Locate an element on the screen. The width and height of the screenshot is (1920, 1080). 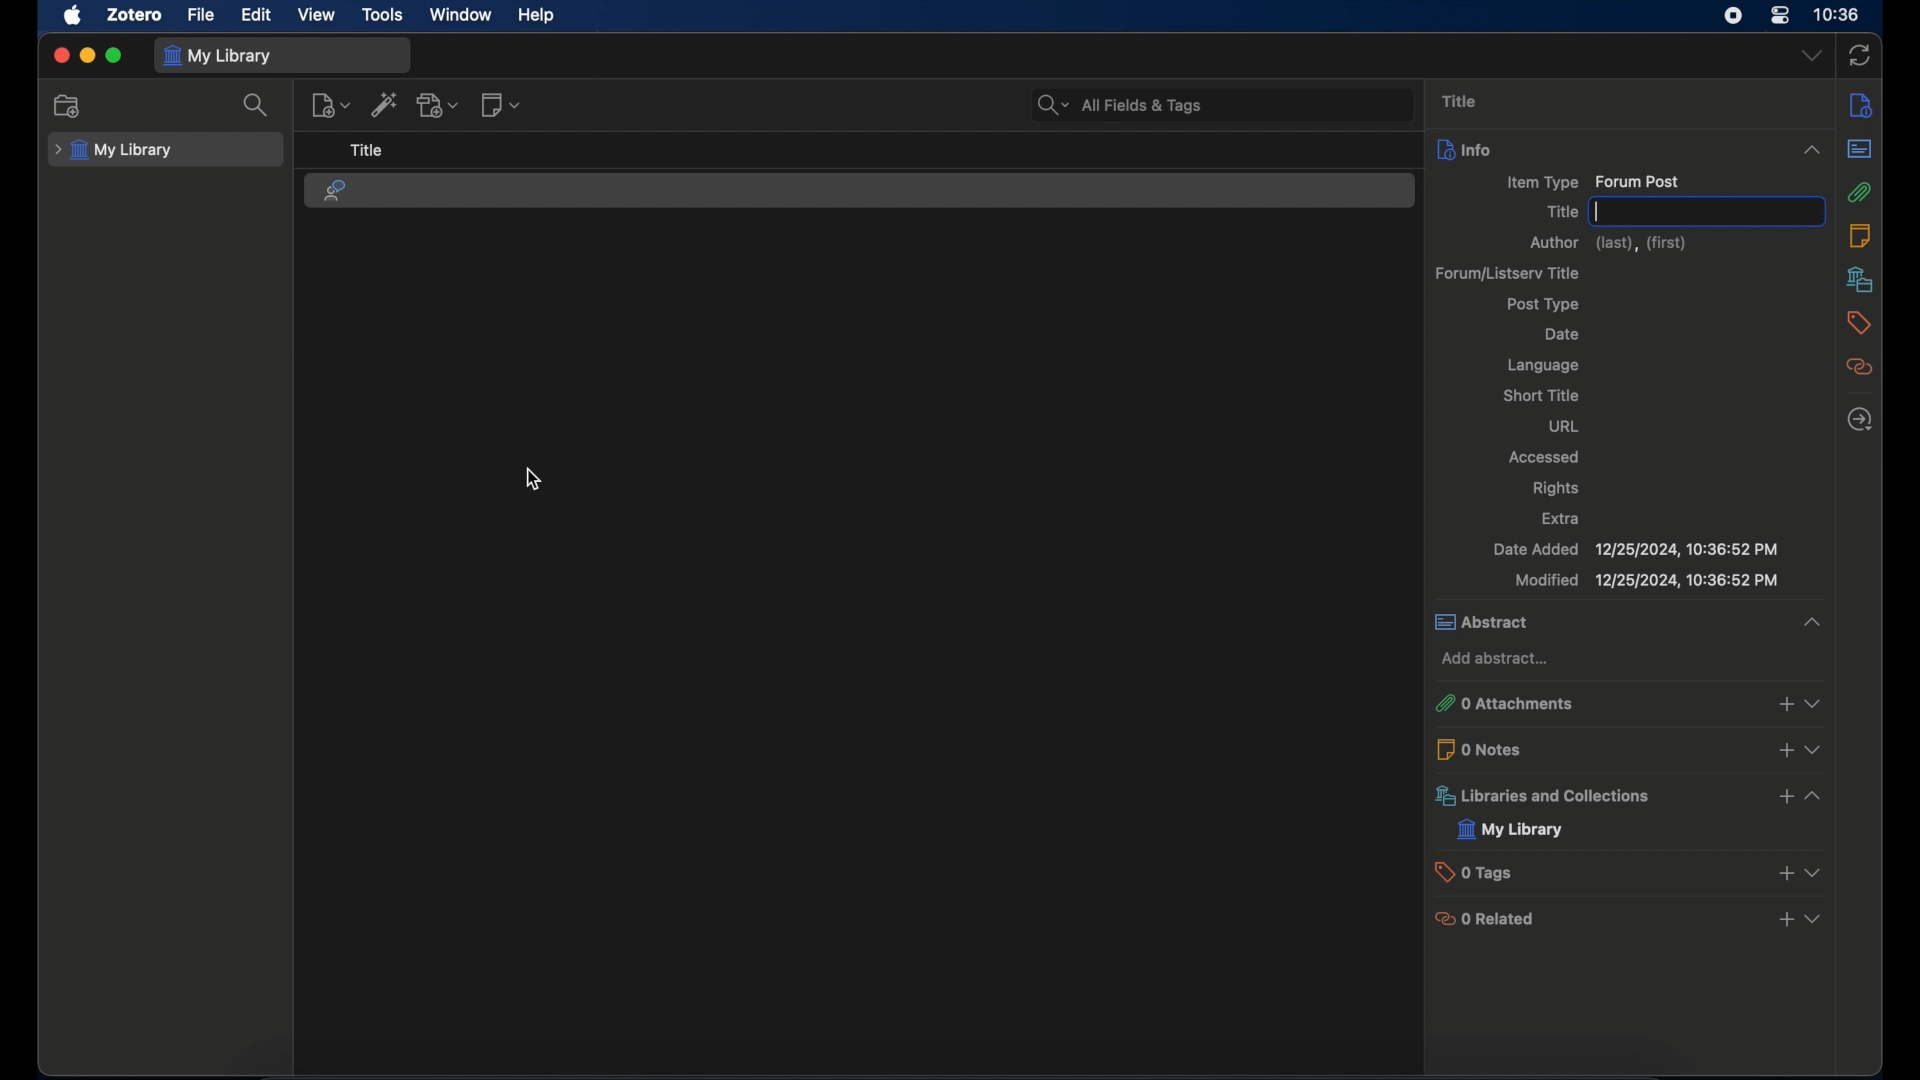
my library is located at coordinates (220, 57).